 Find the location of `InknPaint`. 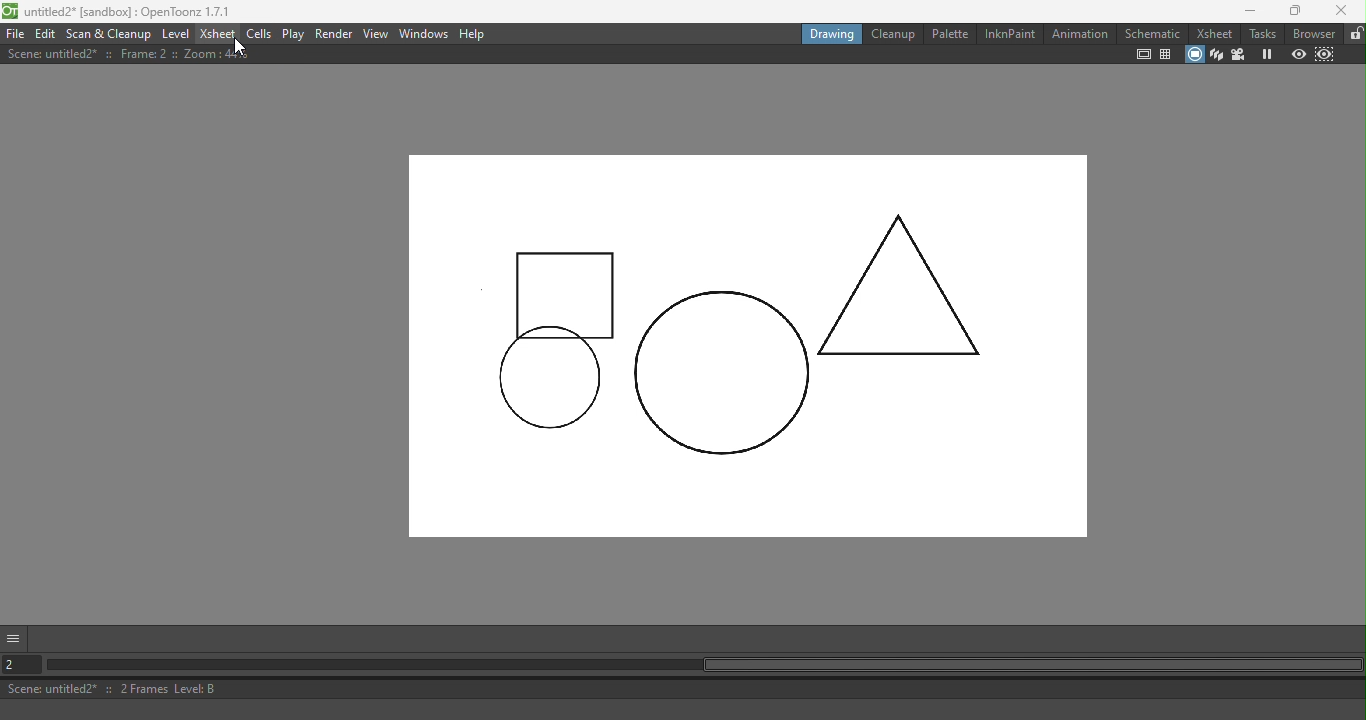

InknPaint is located at coordinates (1011, 34).